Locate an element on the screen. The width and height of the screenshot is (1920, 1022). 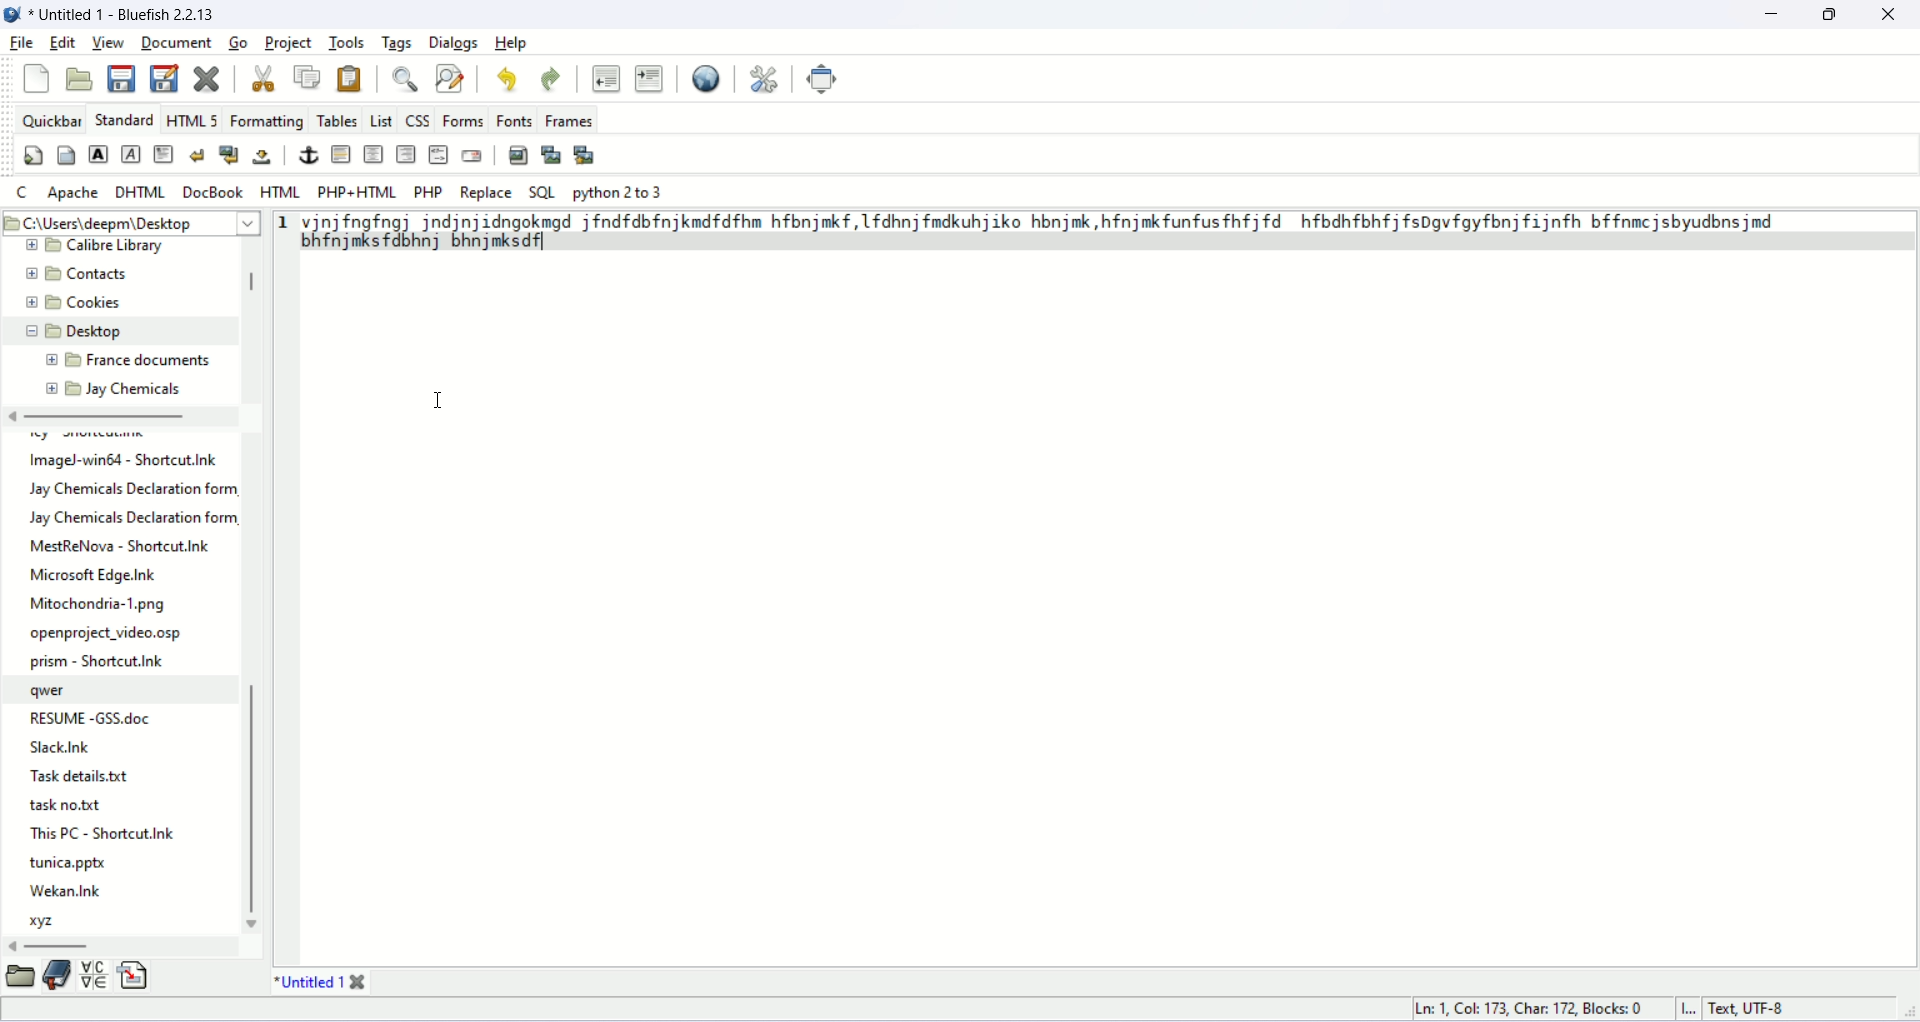
undo is located at coordinates (511, 83).